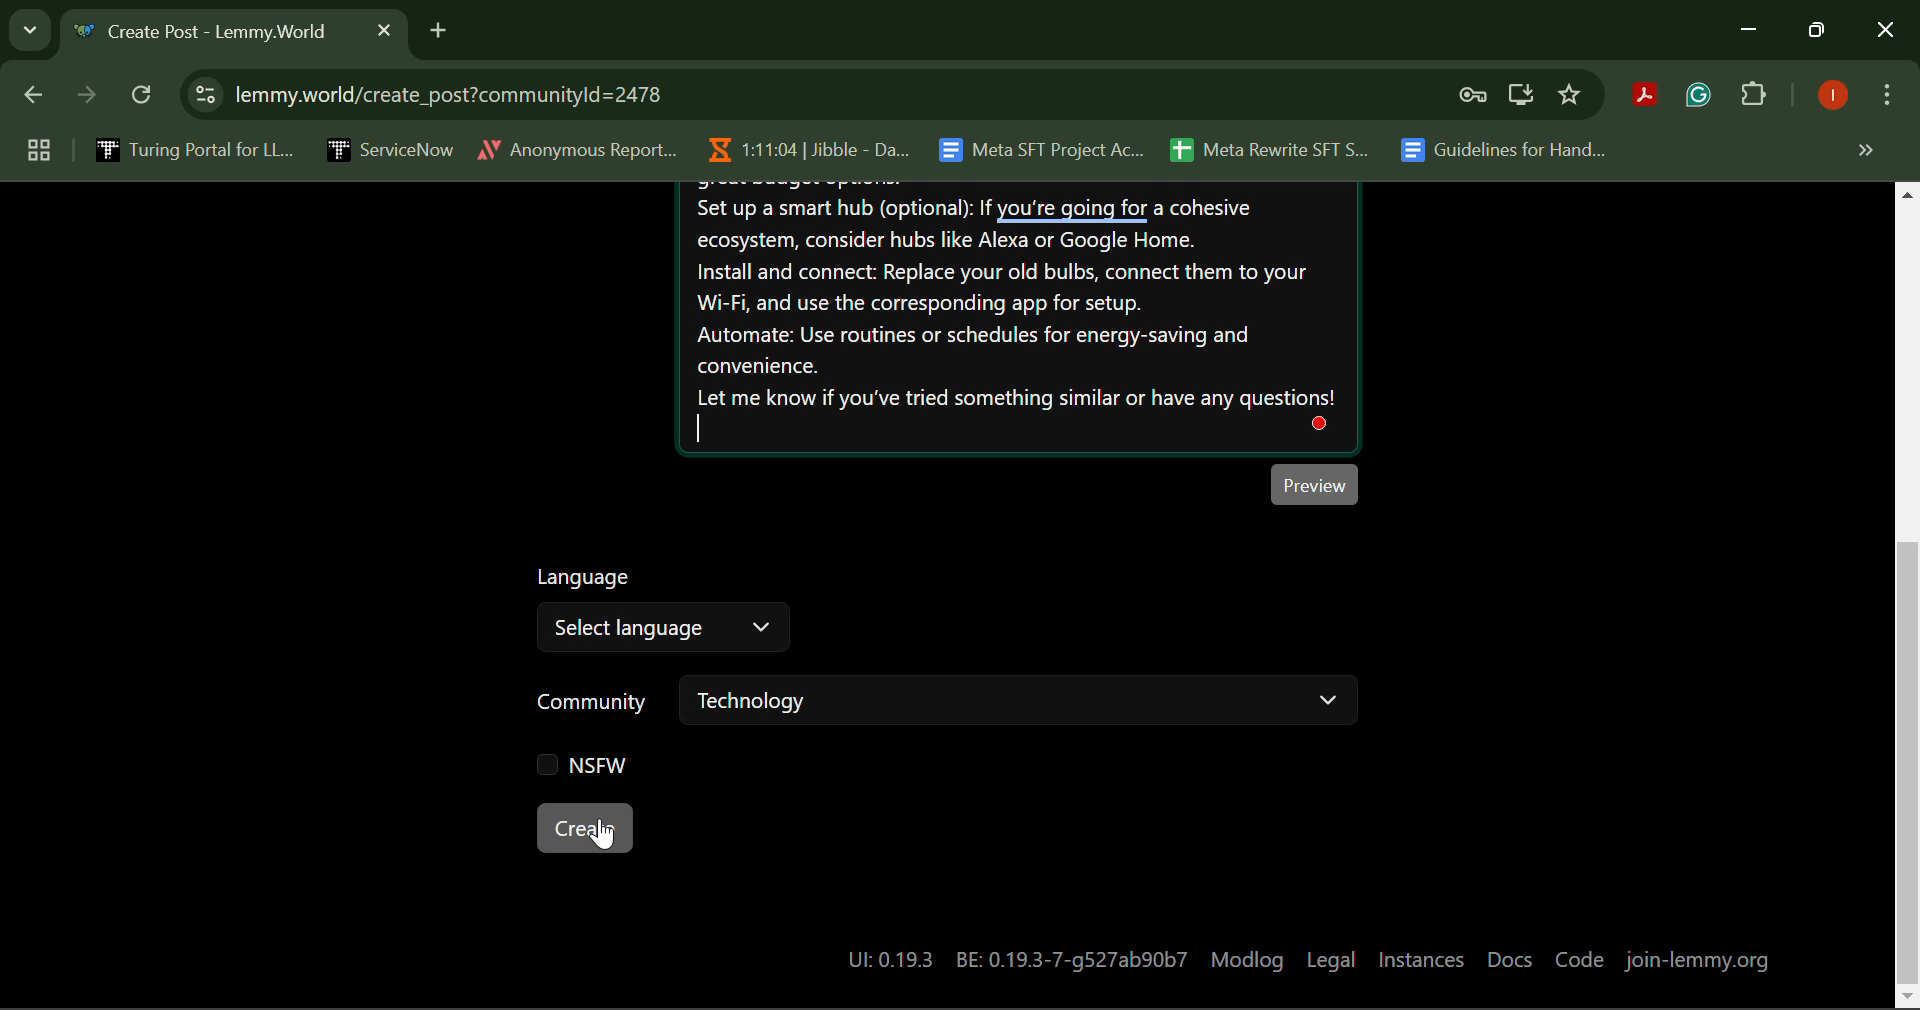 This screenshot has width=1920, height=1010. I want to click on Close Window, so click(1886, 32).